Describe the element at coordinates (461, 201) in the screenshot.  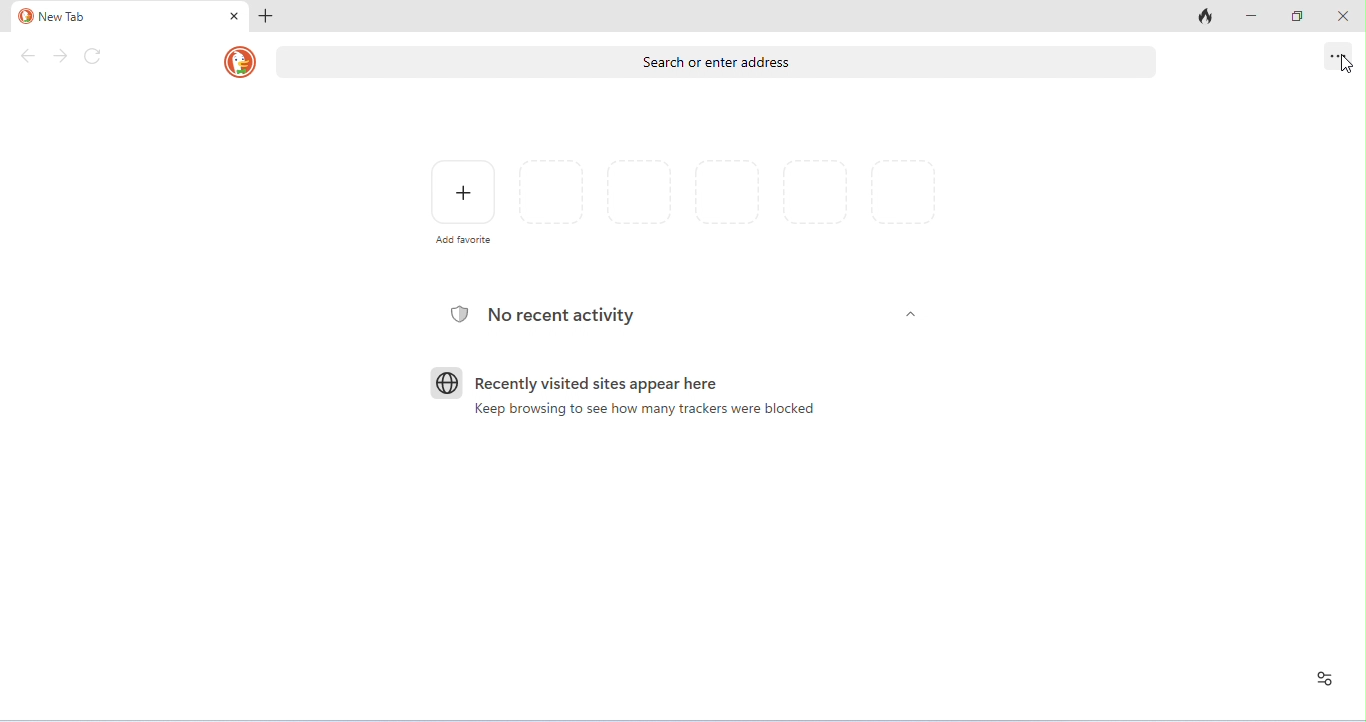
I see `add favorite` at that location.